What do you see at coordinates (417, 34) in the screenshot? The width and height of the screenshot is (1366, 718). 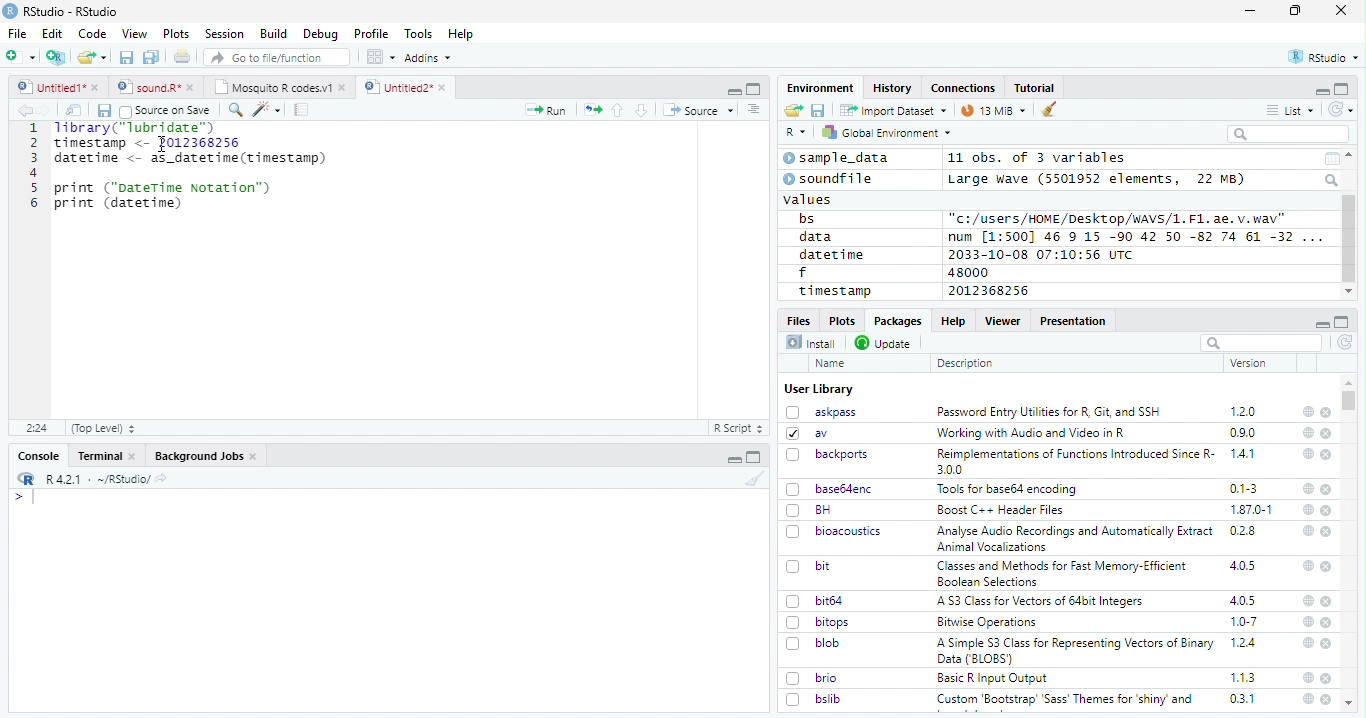 I see `Tools` at bounding box center [417, 34].